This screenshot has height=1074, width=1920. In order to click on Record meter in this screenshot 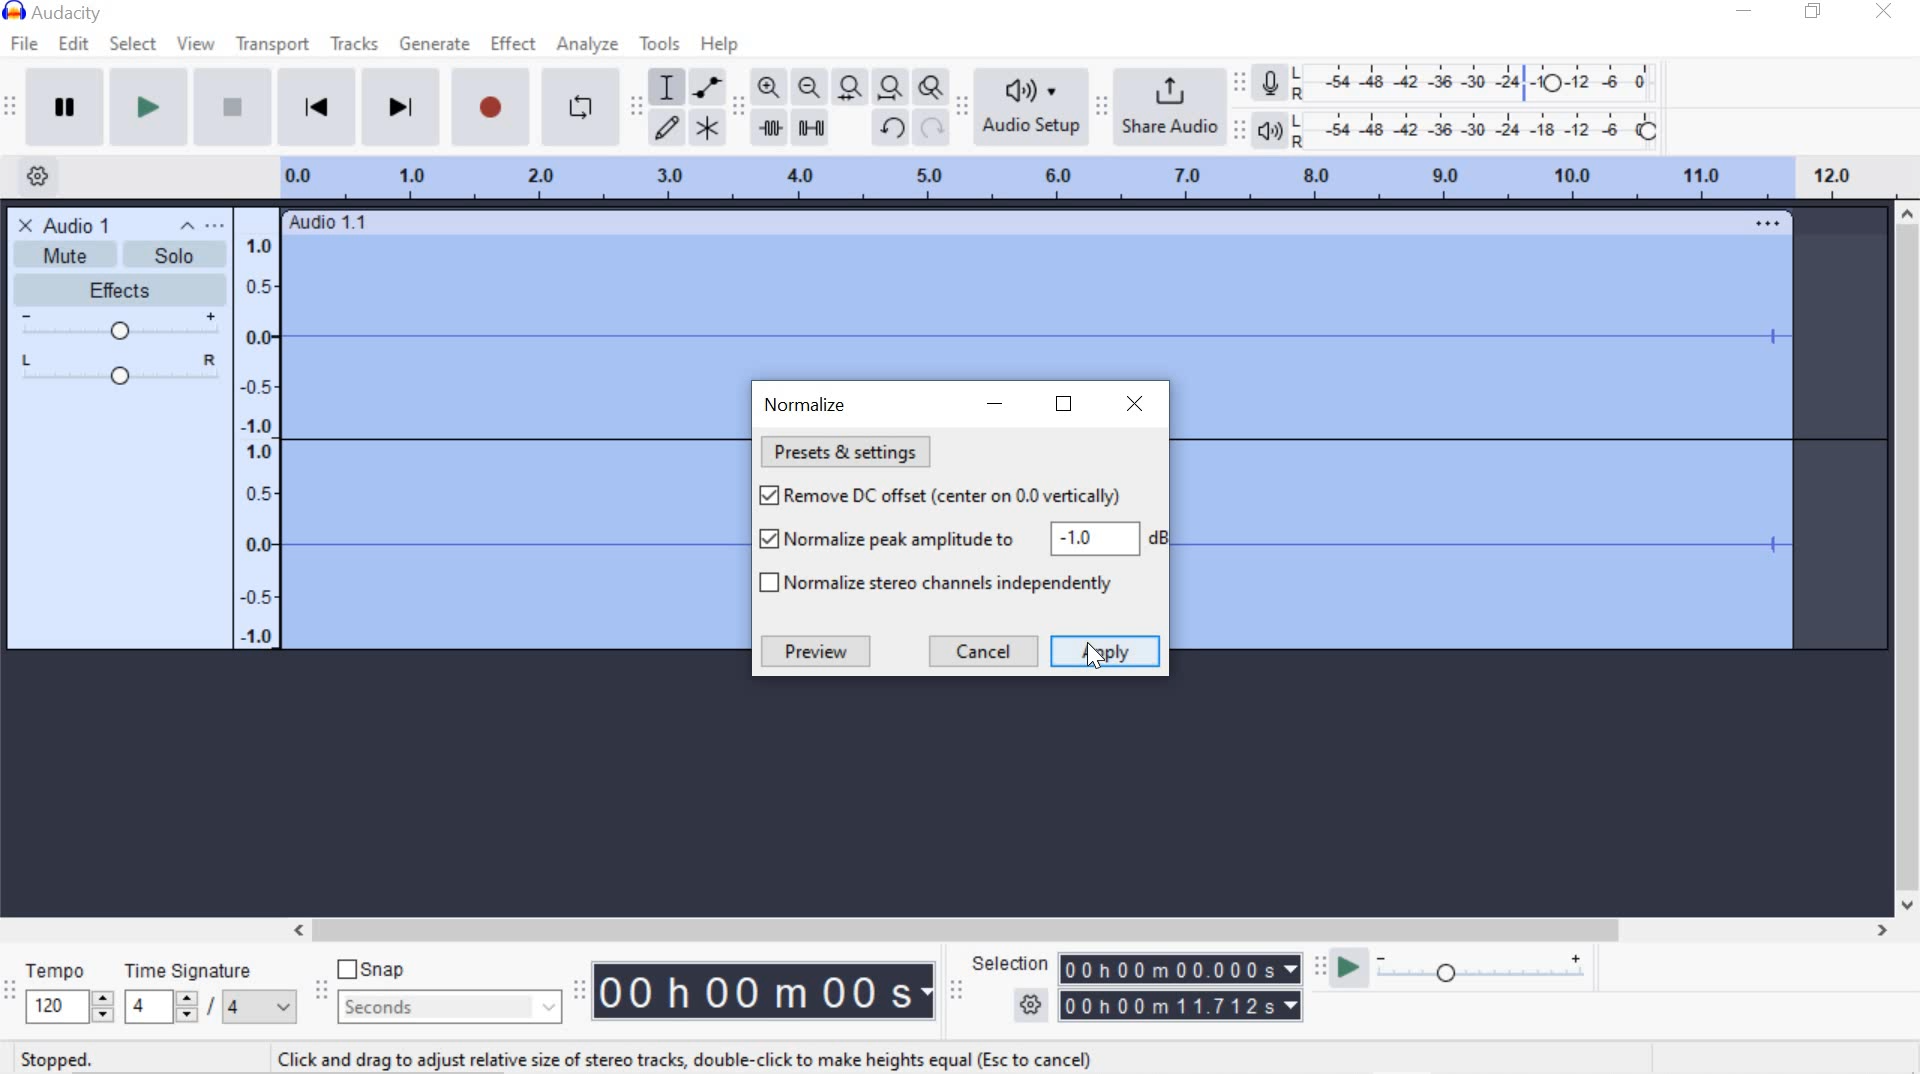, I will do `click(1270, 81)`.